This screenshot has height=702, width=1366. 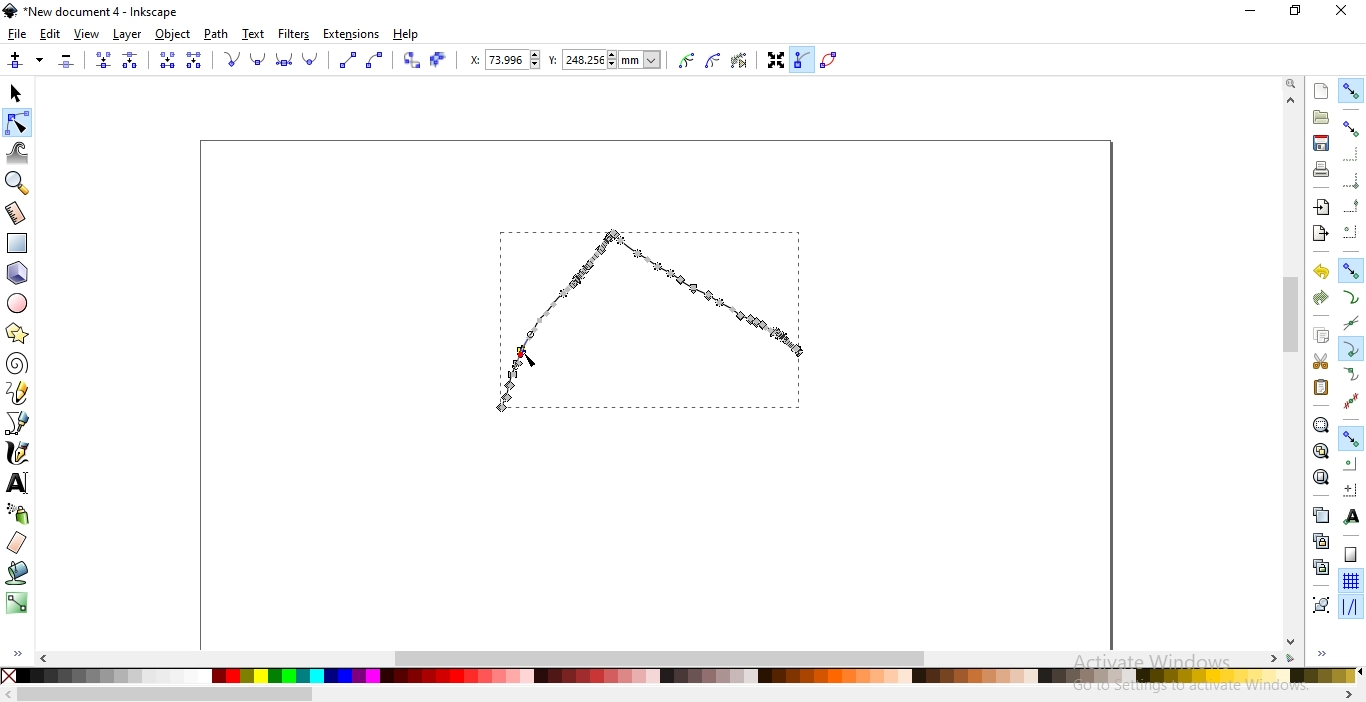 I want to click on text, so click(x=254, y=33).